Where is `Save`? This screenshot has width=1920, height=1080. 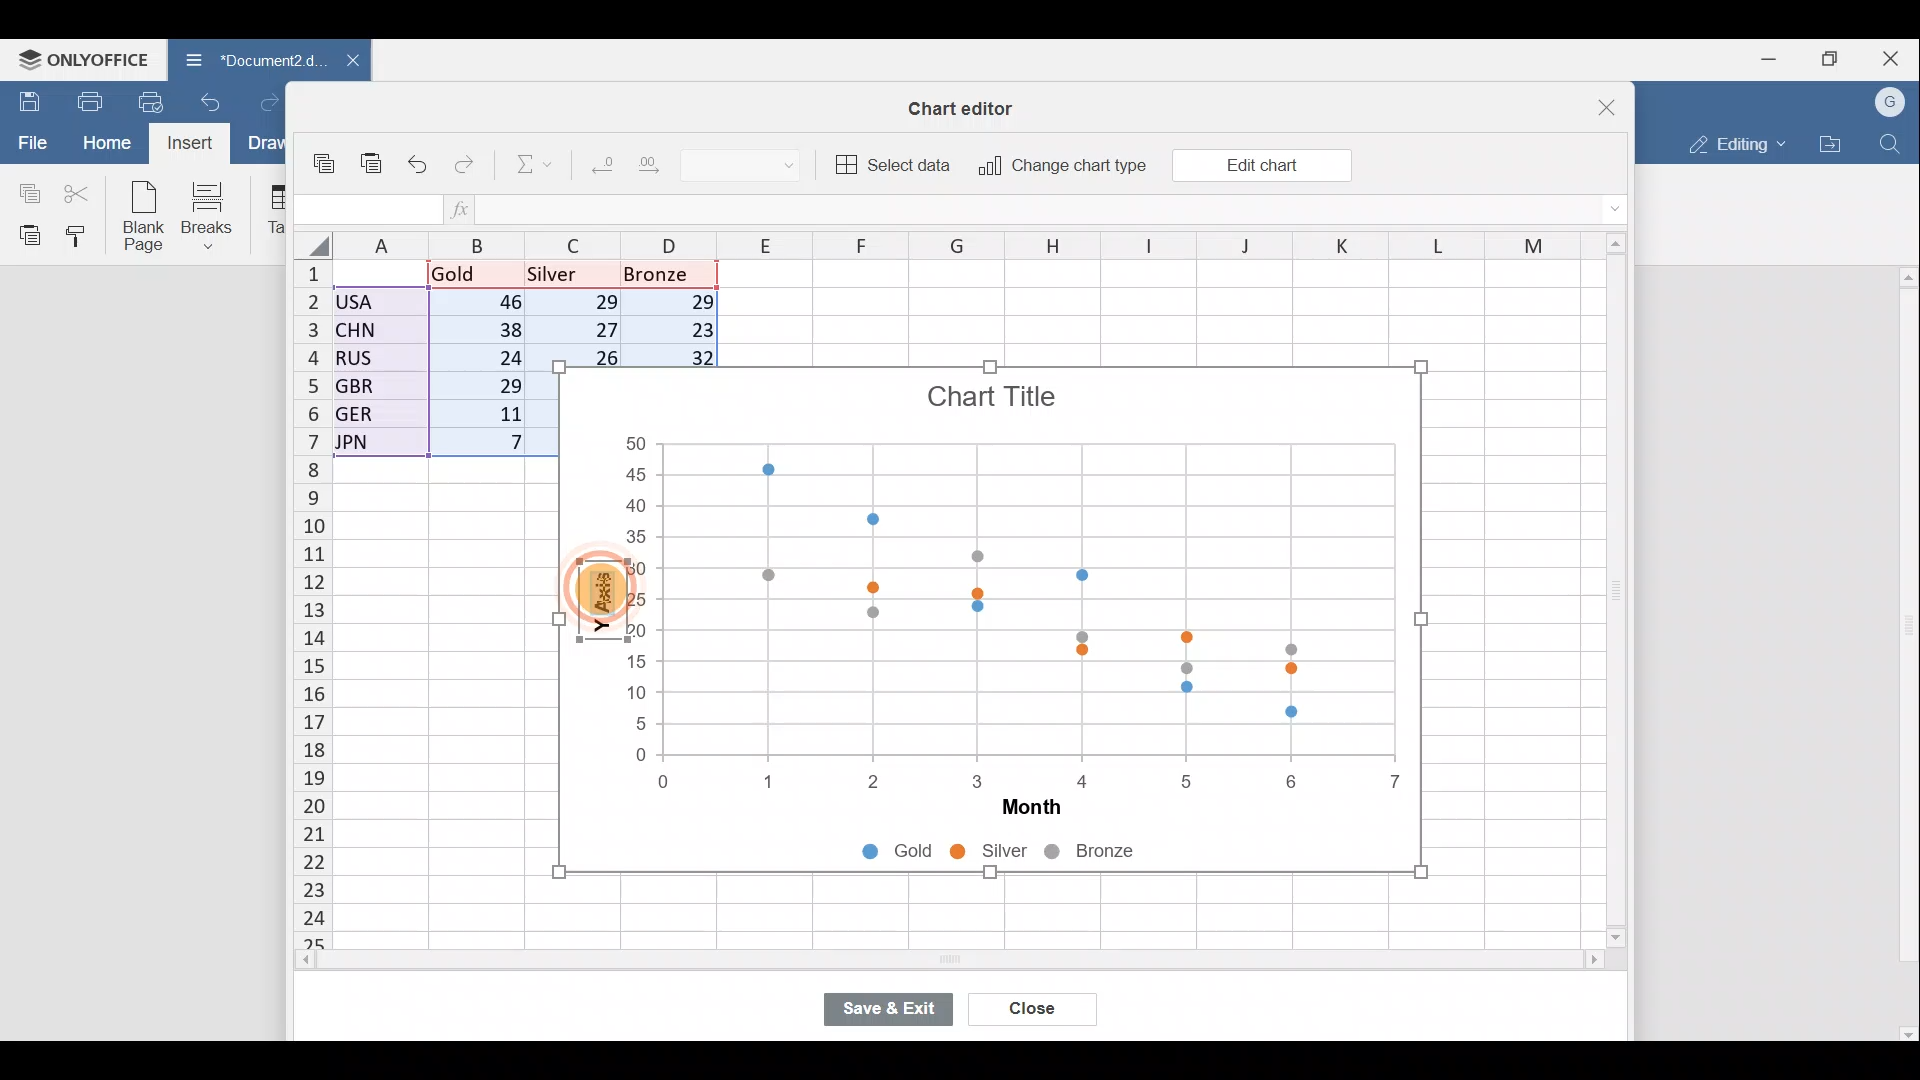
Save is located at coordinates (25, 99).